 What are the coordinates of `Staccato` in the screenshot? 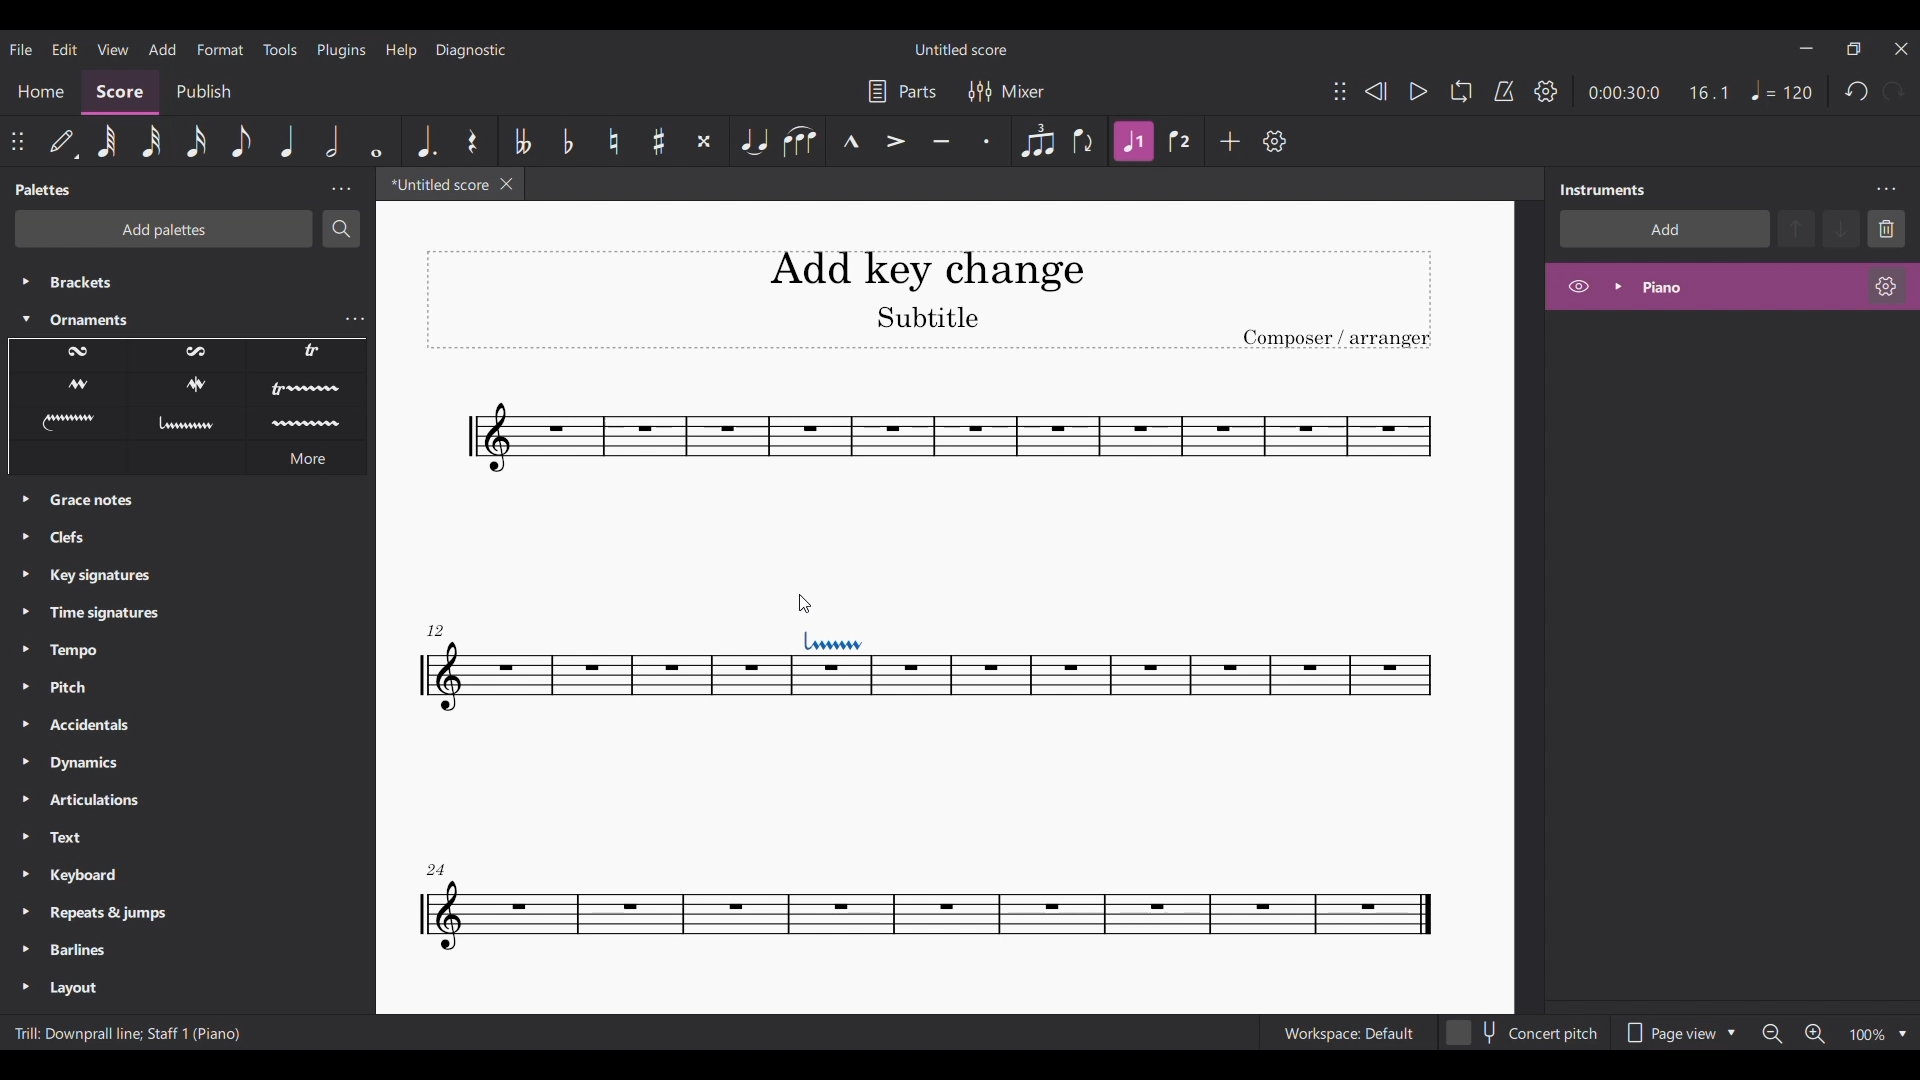 It's located at (987, 141).